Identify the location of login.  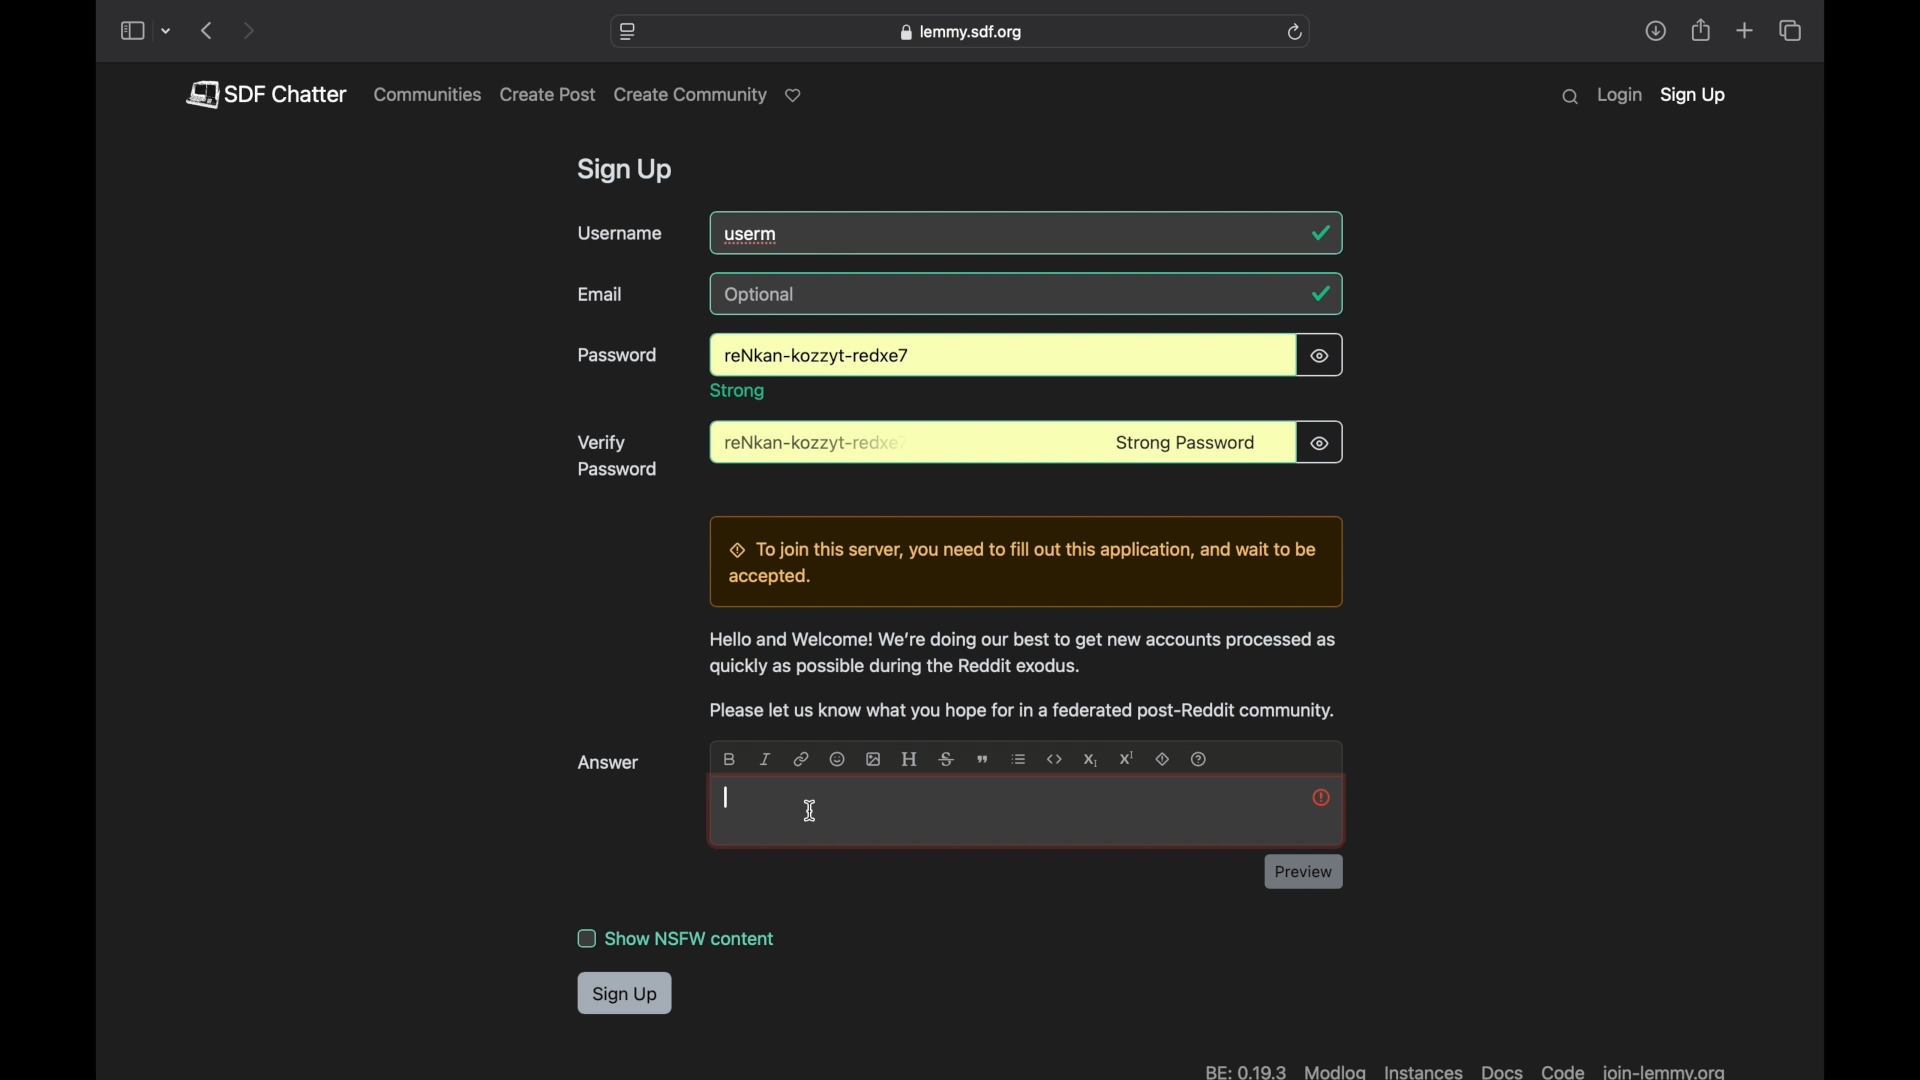
(1619, 96).